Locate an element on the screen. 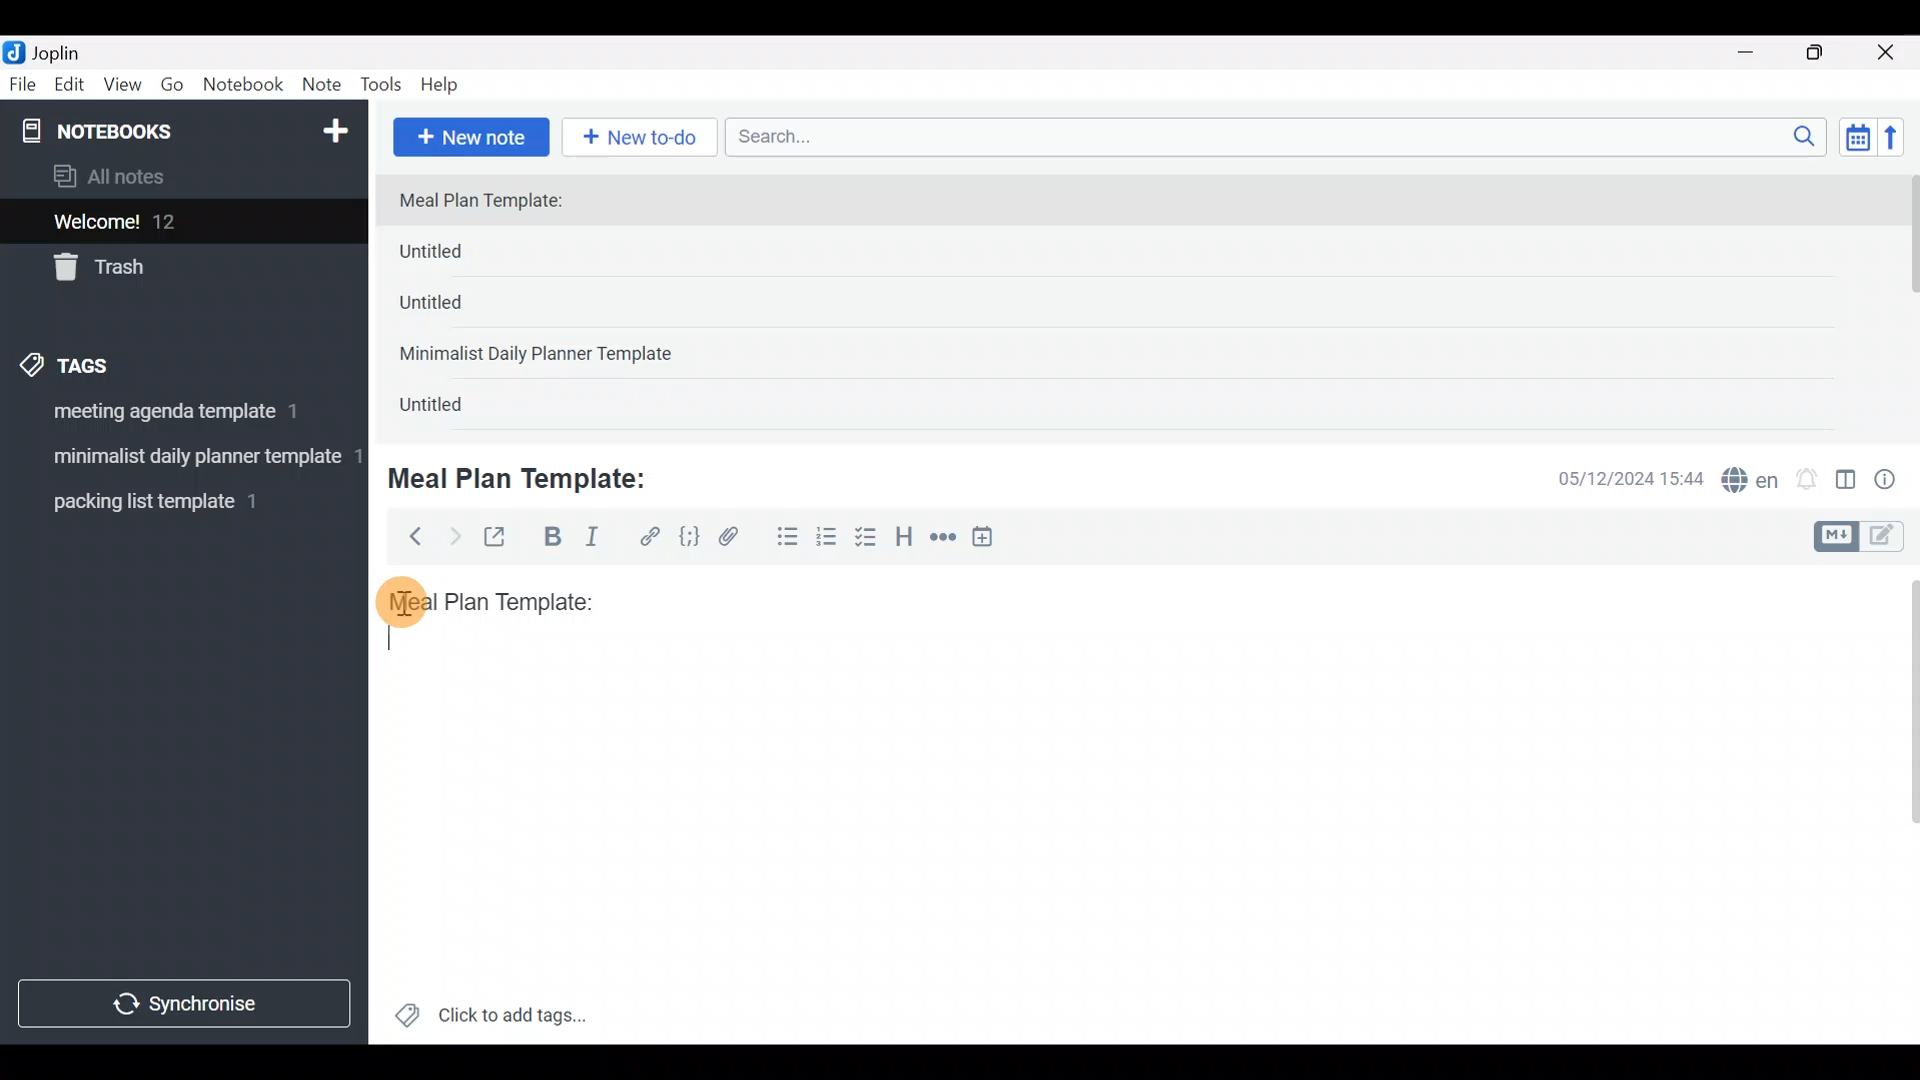 The width and height of the screenshot is (1920, 1080). Meal Plan Template: is located at coordinates (493, 202).